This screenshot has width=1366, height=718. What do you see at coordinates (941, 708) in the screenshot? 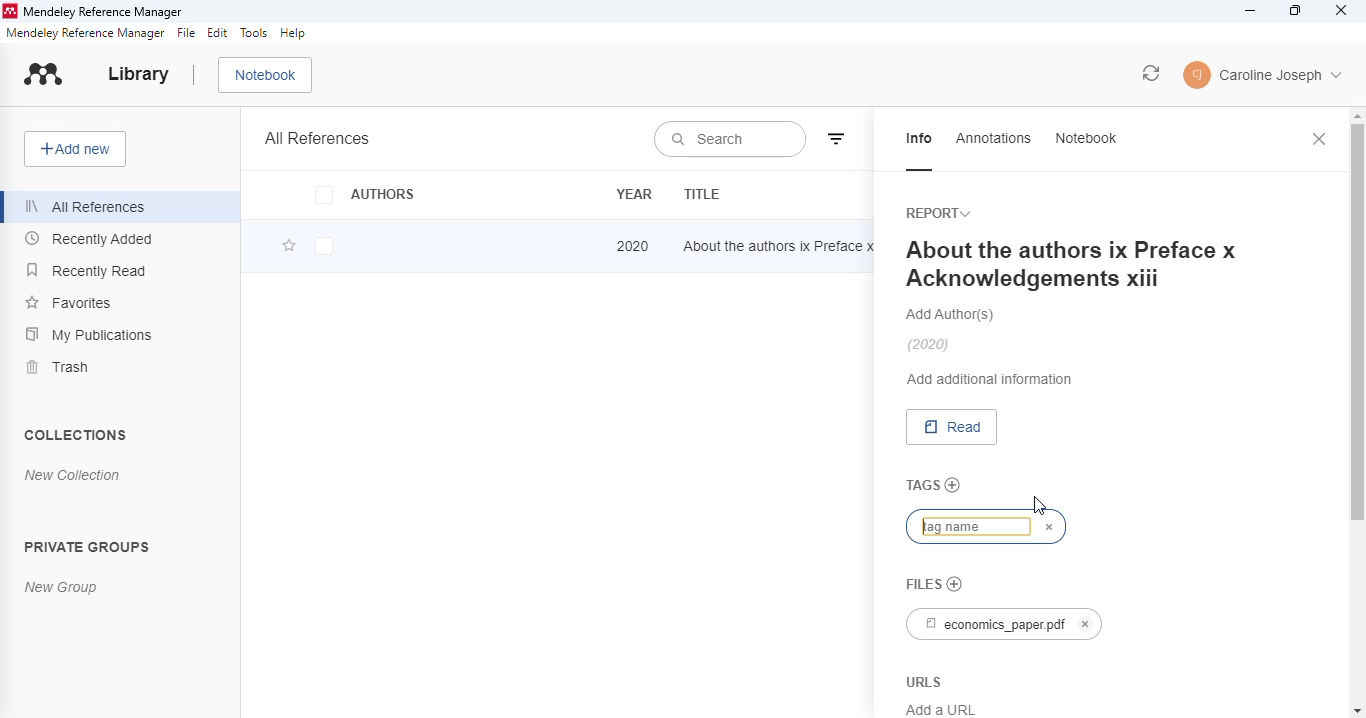
I see `Add a URL` at bounding box center [941, 708].